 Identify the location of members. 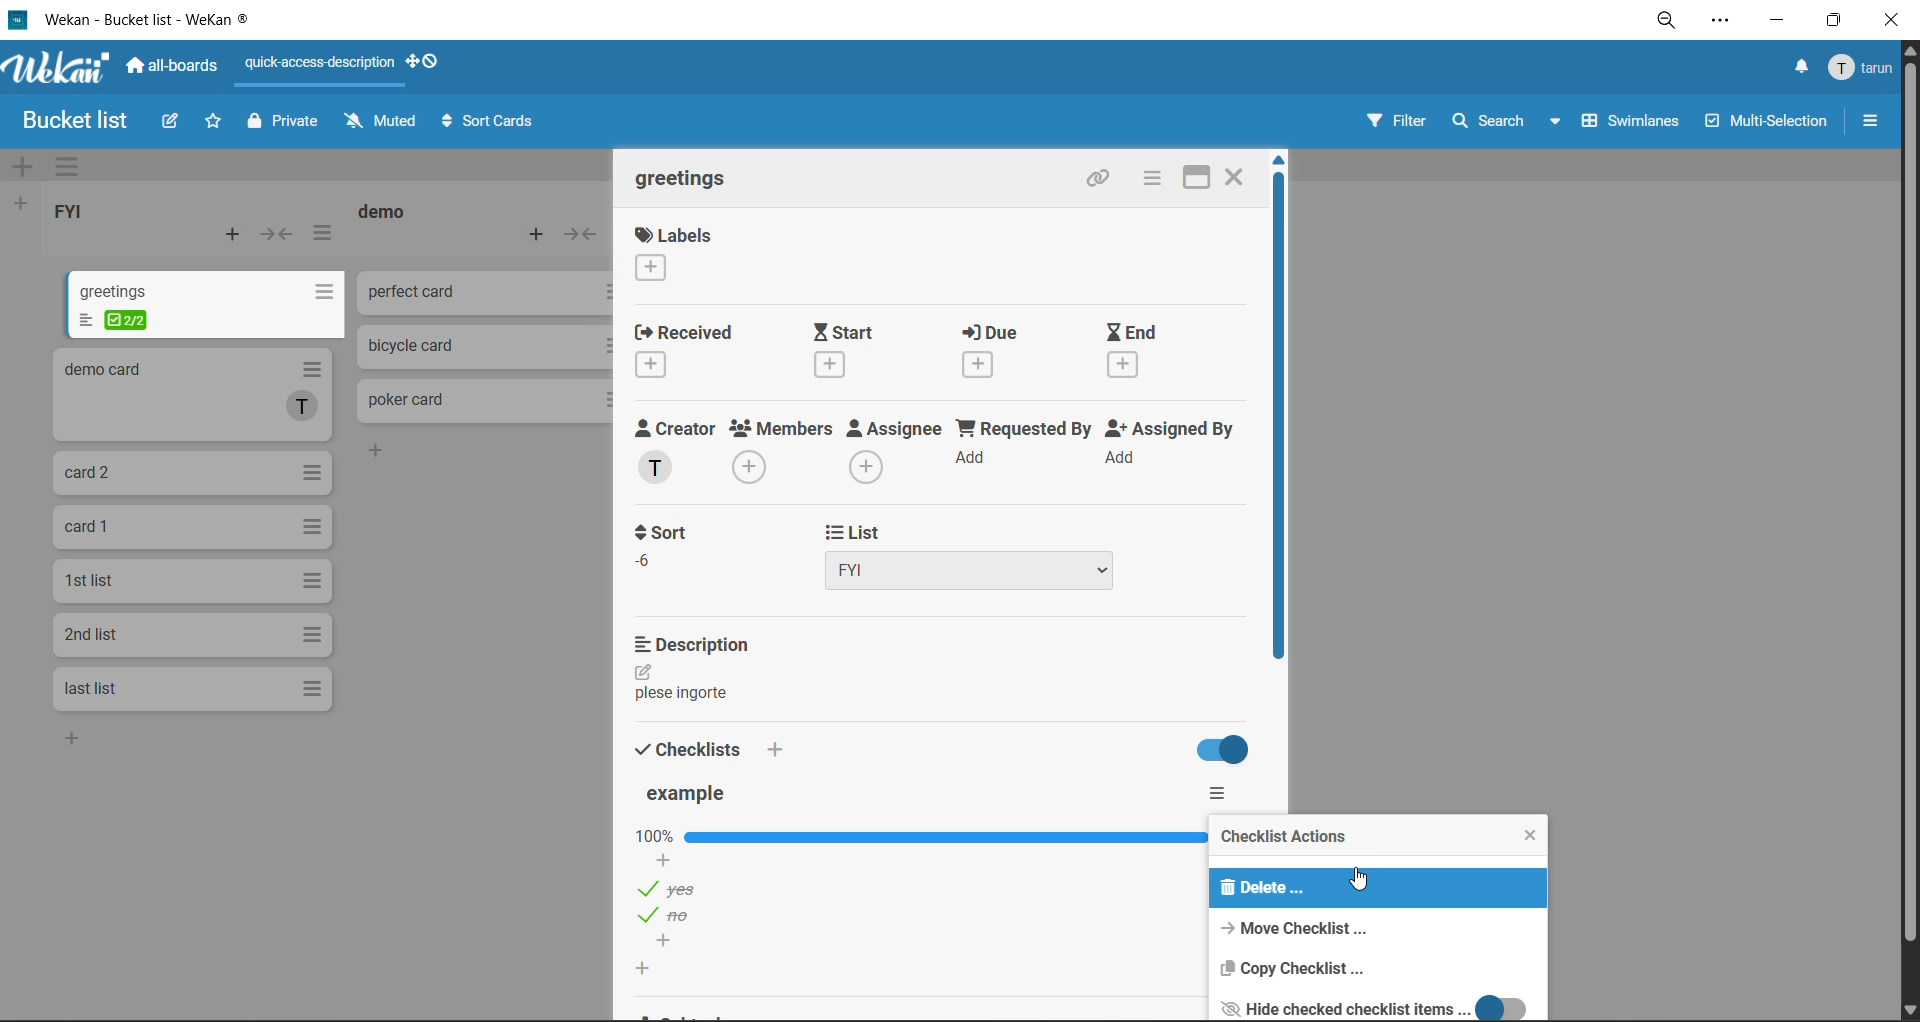
(777, 452).